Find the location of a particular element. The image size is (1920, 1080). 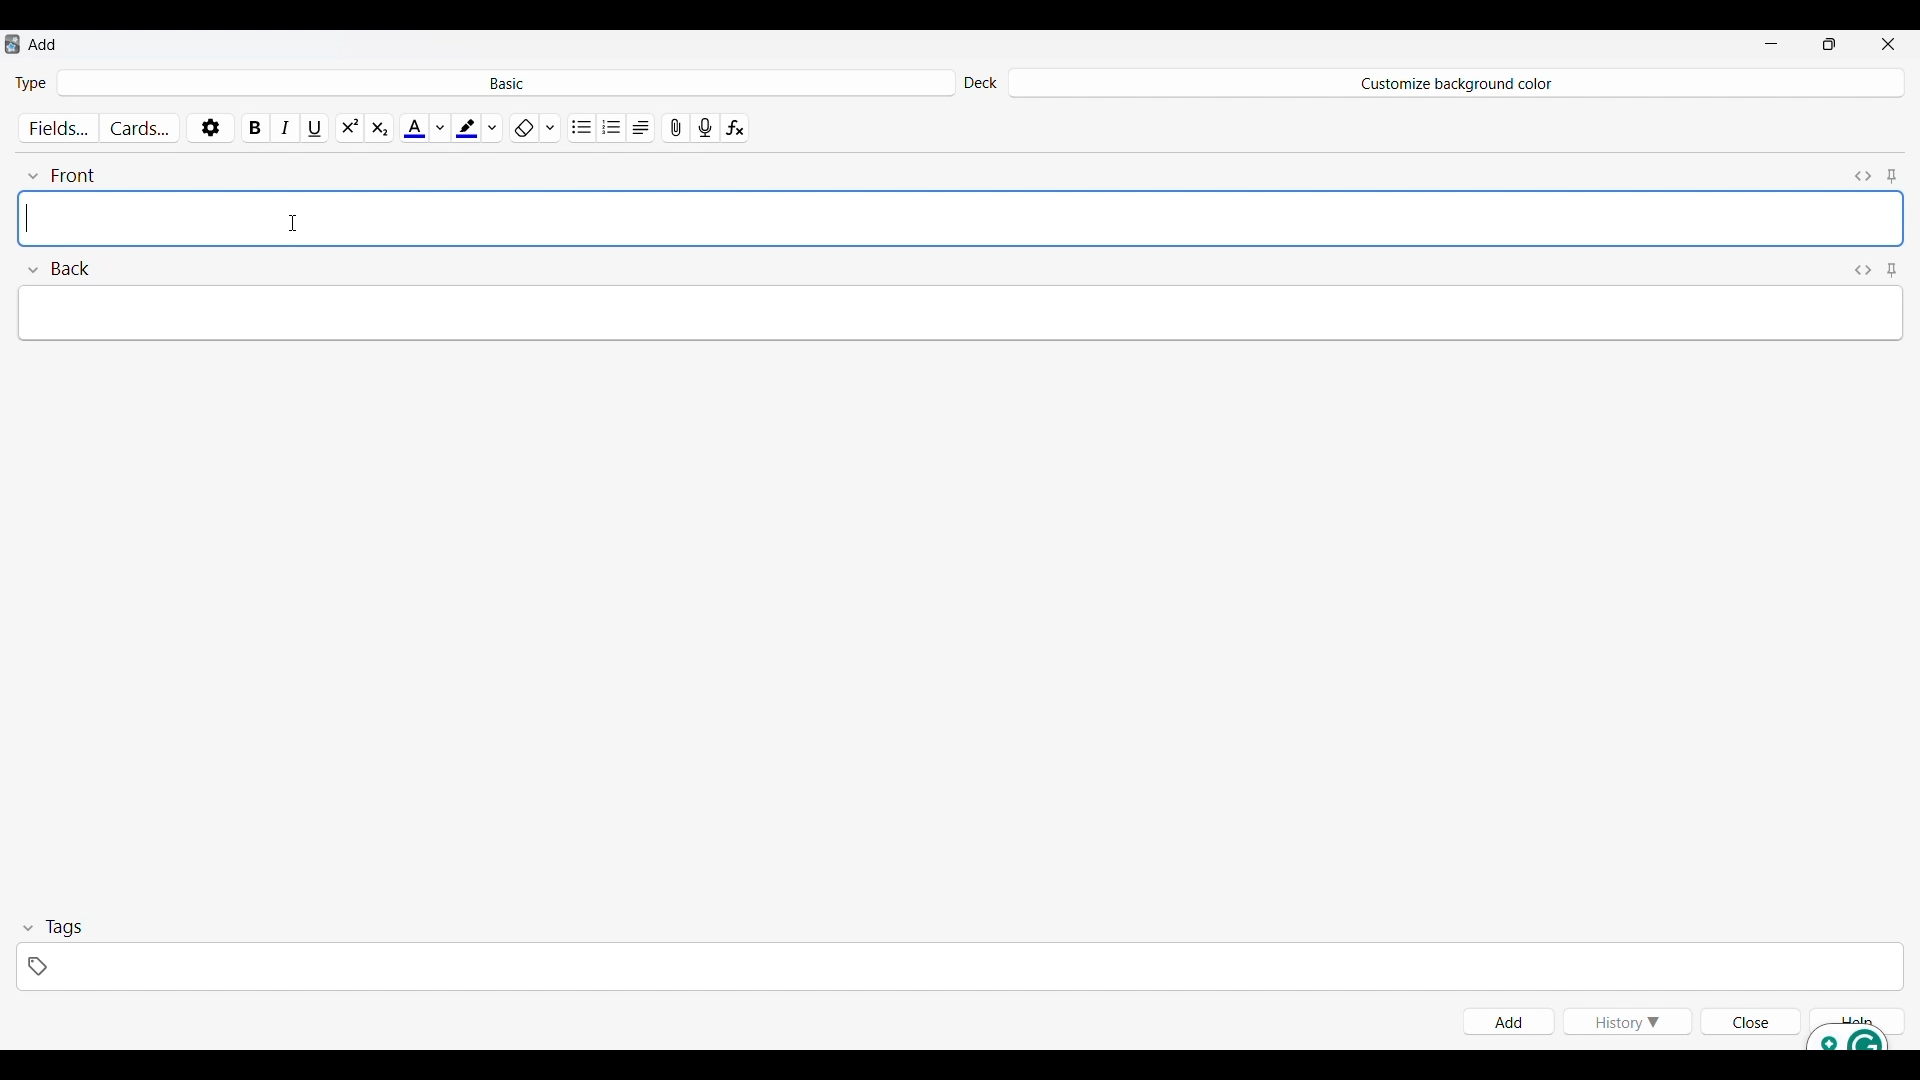

Toggle HTML editor is located at coordinates (1865, 173).